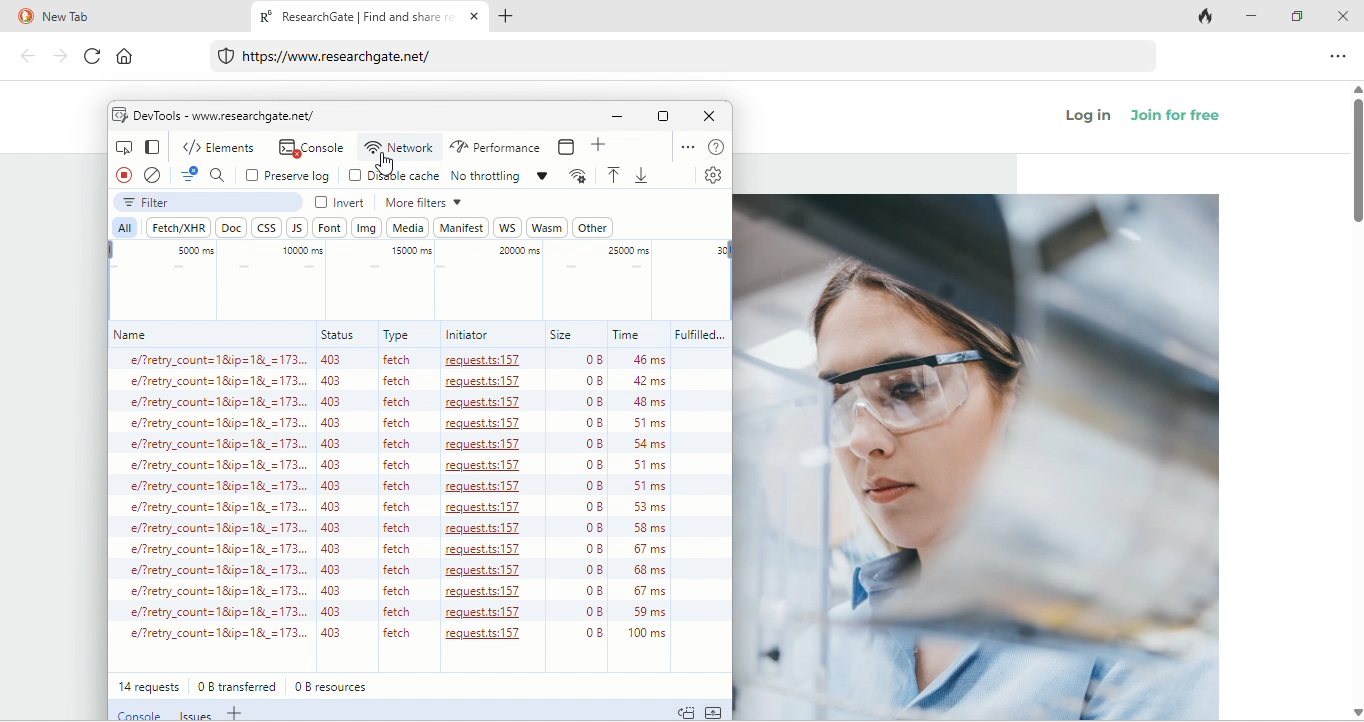  Describe the element at coordinates (547, 227) in the screenshot. I see `wasm` at that location.